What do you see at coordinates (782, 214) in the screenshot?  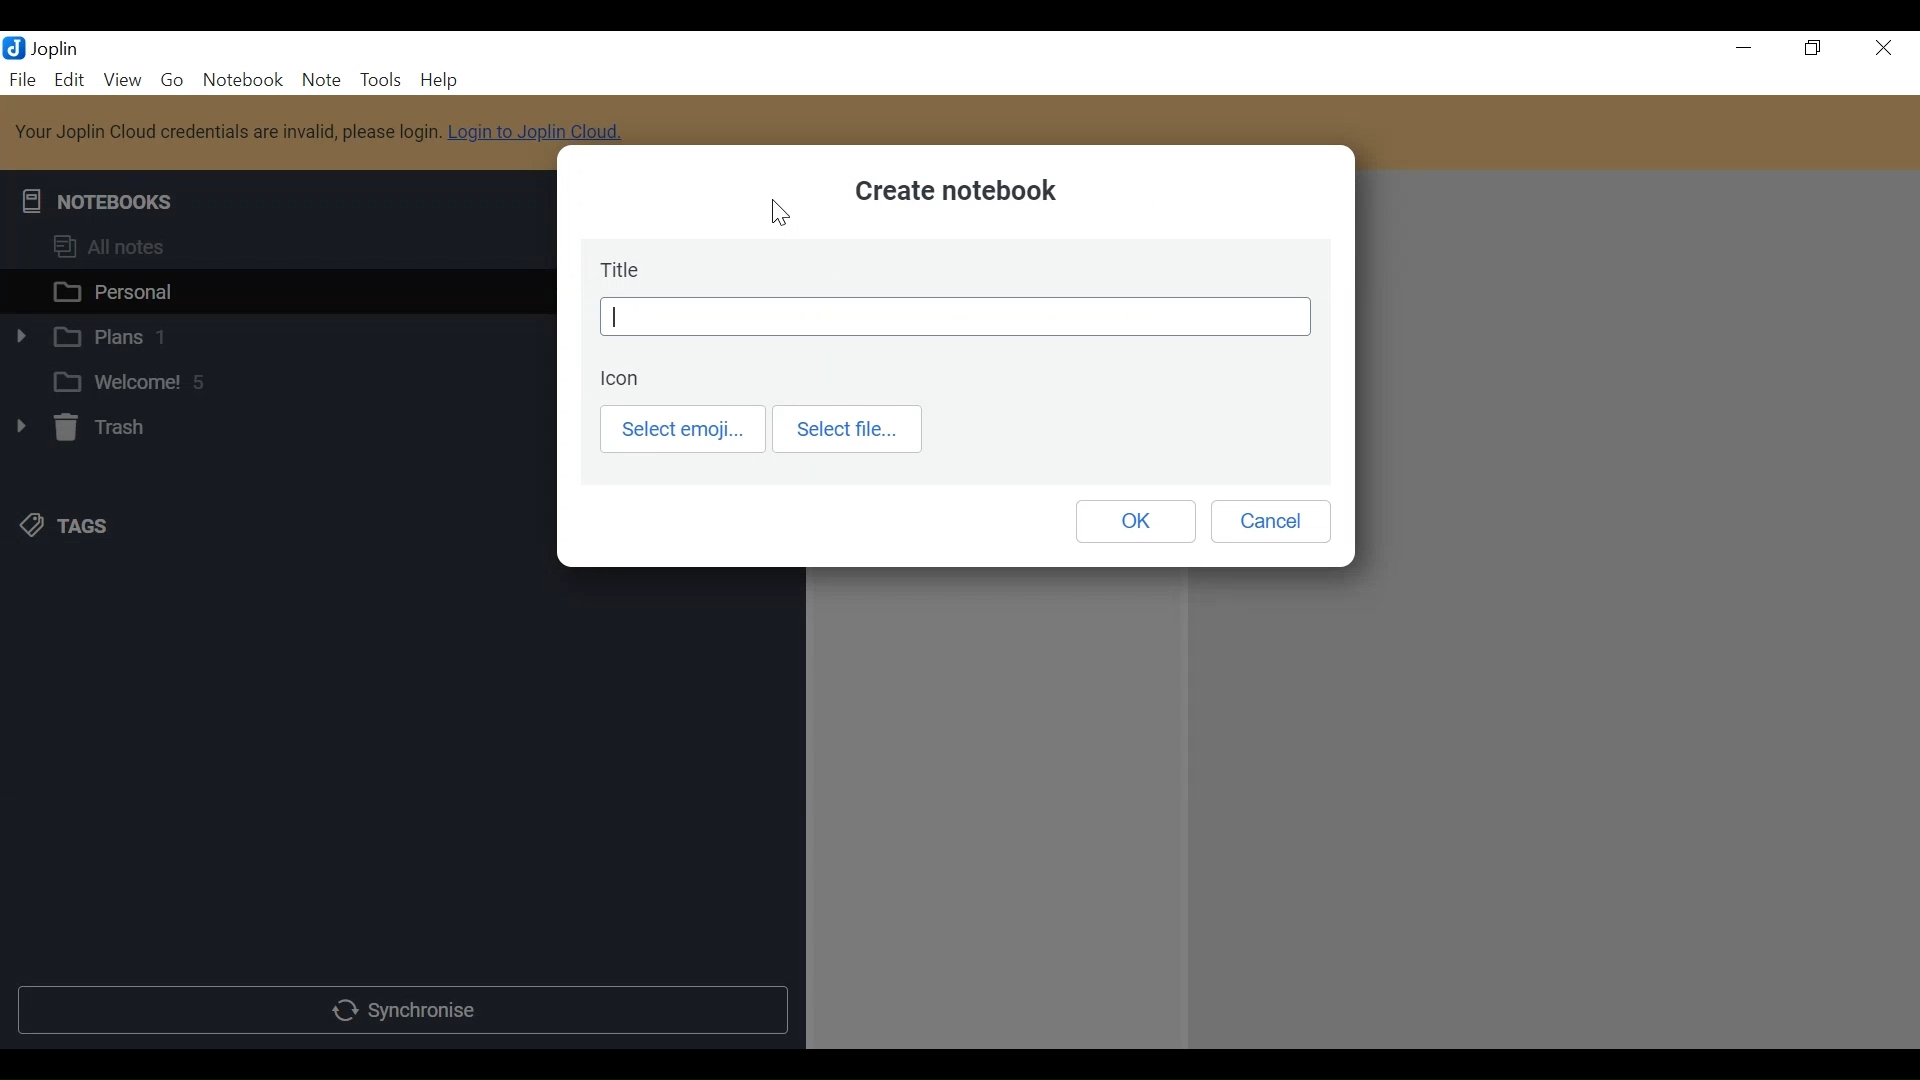 I see `Cursor` at bounding box center [782, 214].